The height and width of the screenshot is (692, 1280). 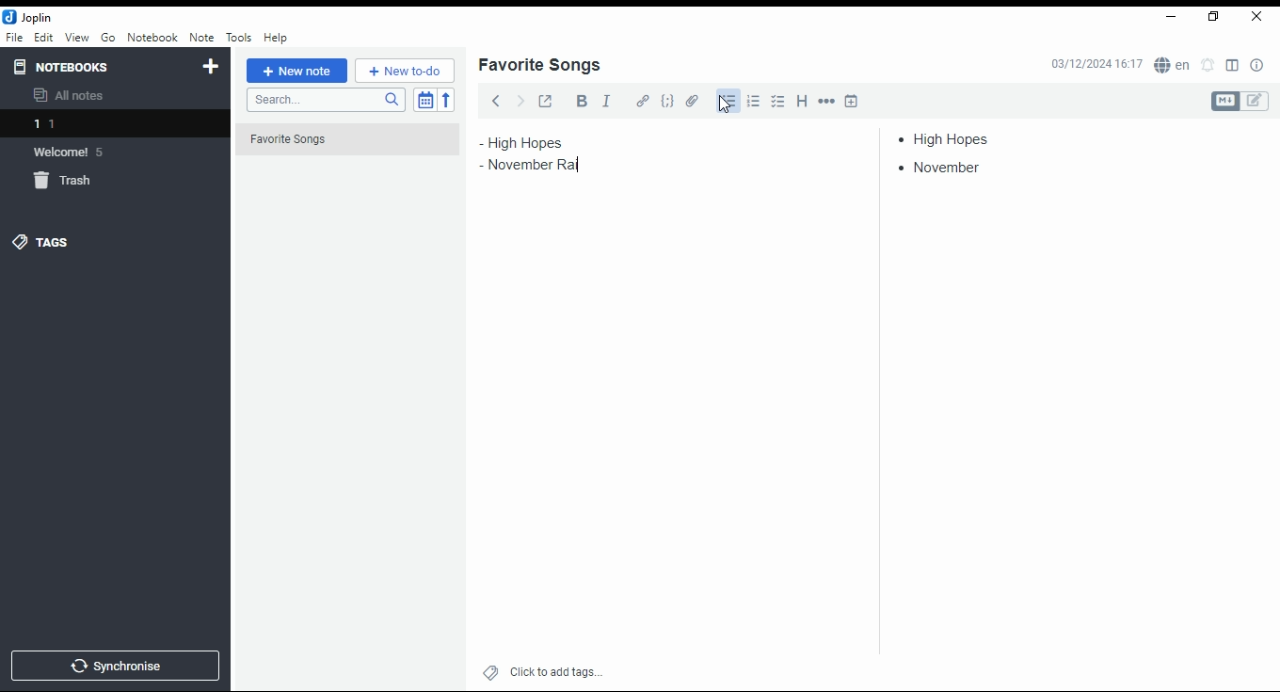 What do you see at coordinates (754, 100) in the screenshot?
I see `number list` at bounding box center [754, 100].